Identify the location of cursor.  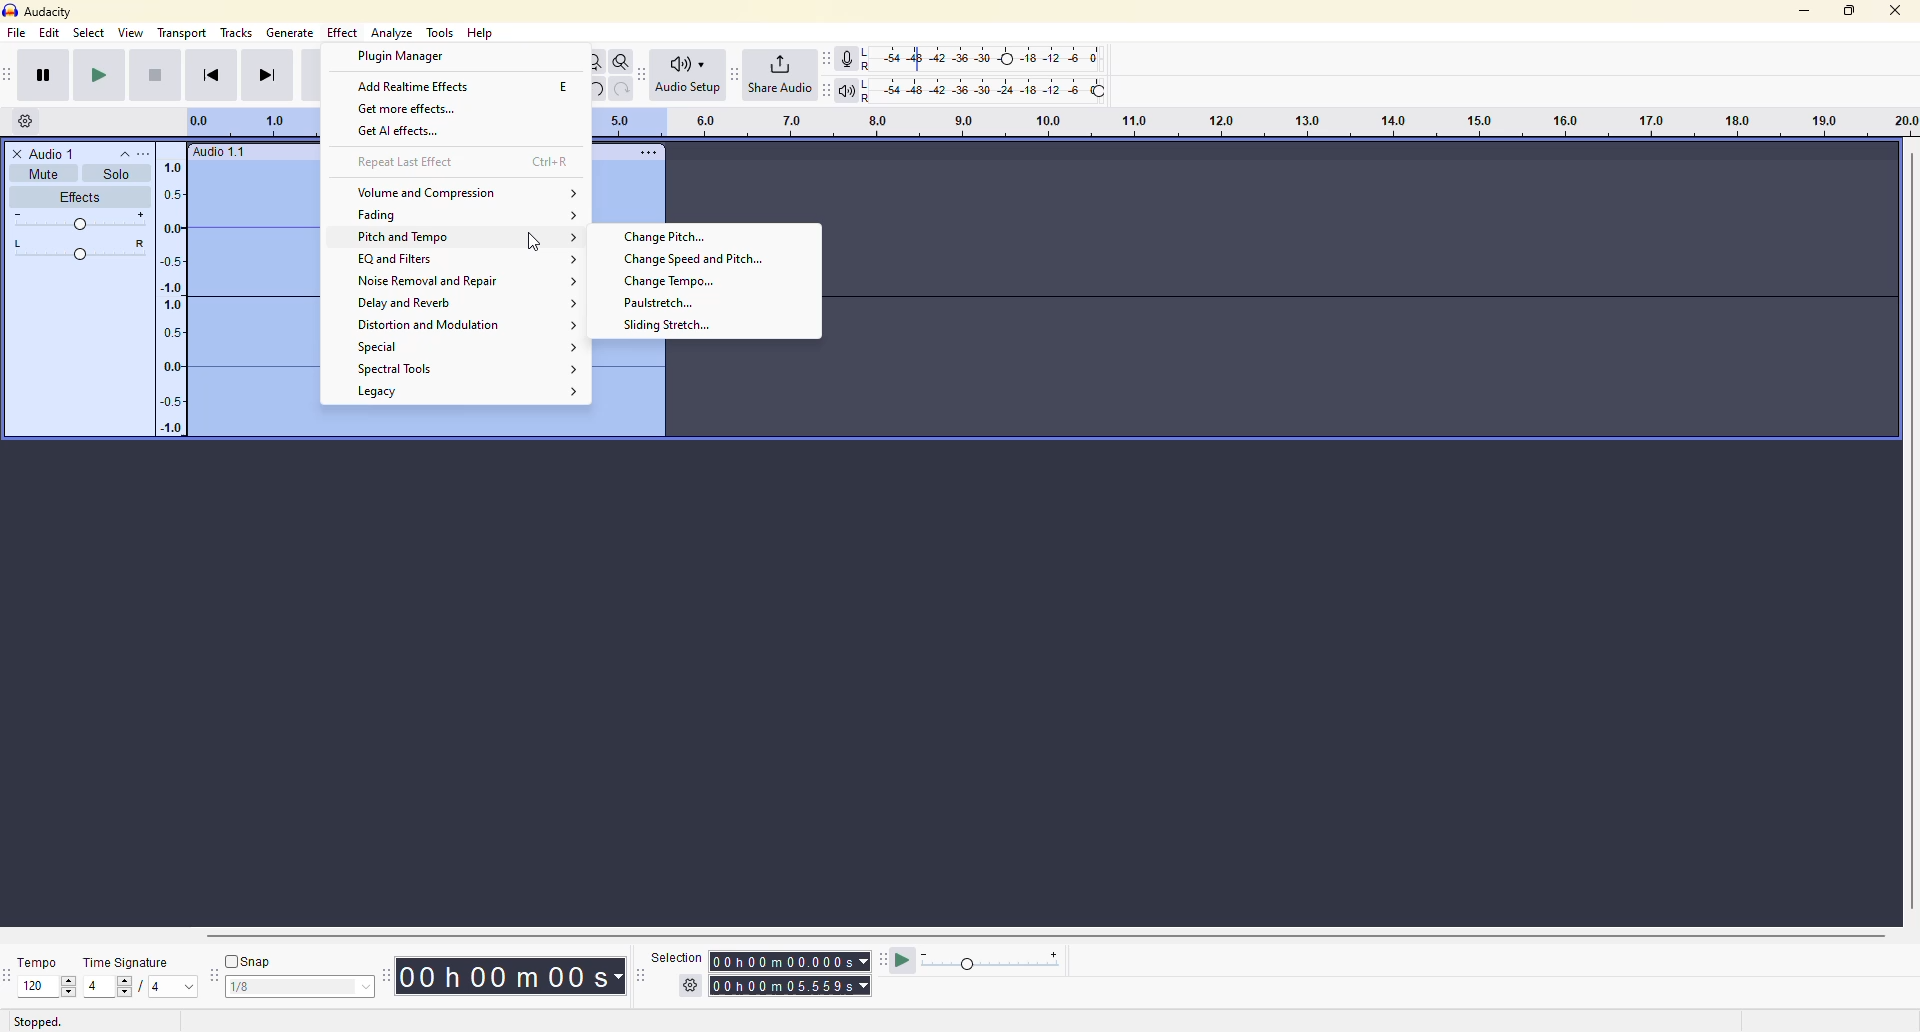
(534, 242).